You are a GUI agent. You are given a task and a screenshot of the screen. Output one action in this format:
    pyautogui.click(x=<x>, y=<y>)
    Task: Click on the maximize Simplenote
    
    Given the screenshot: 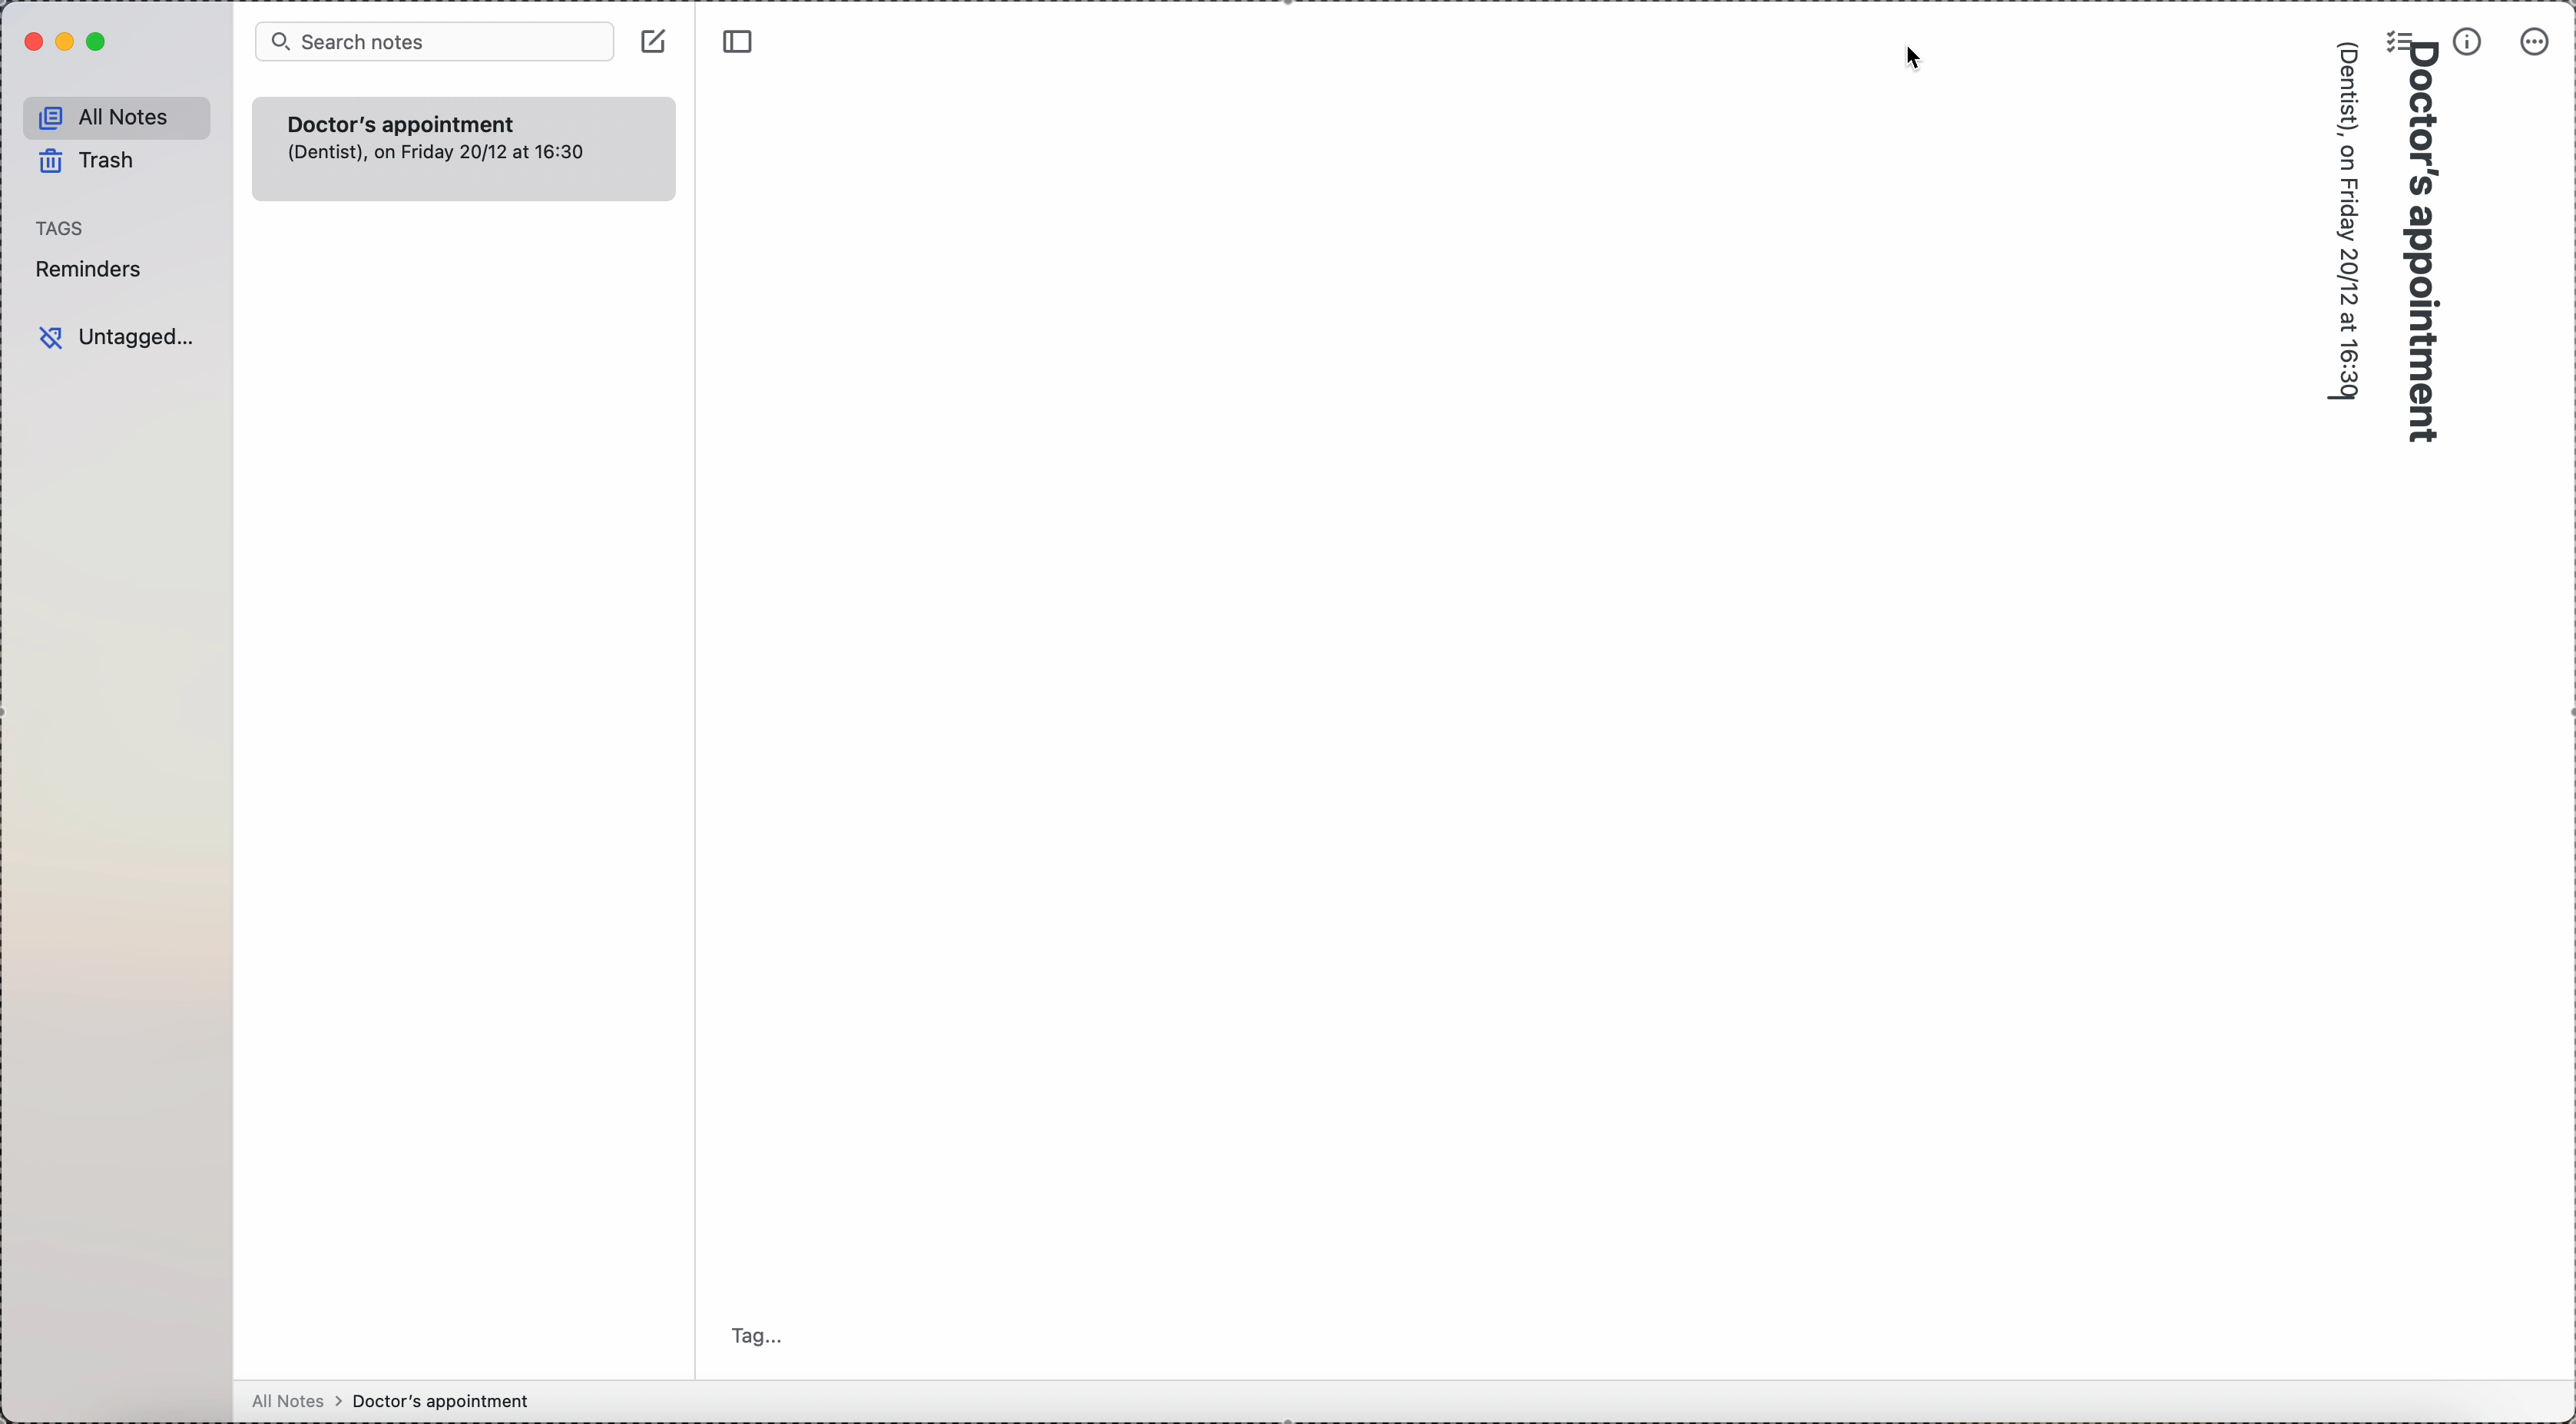 What is the action you would take?
    pyautogui.click(x=100, y=43)
    